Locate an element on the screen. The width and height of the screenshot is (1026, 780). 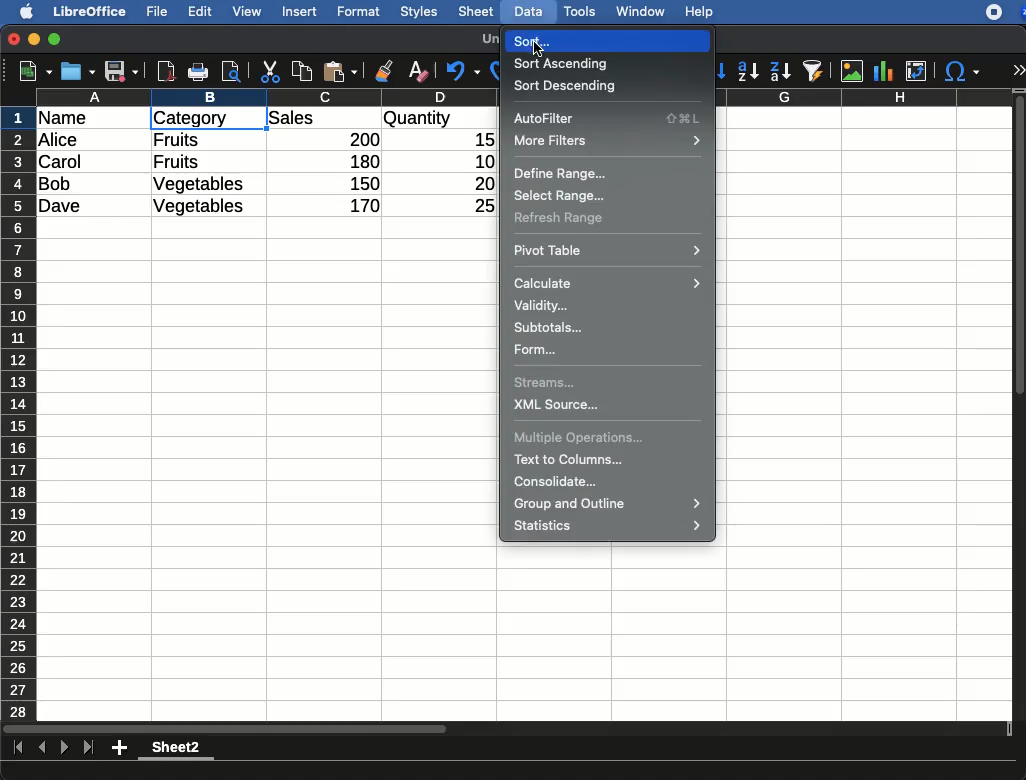
first sheet is located at coordinates (20, 748).